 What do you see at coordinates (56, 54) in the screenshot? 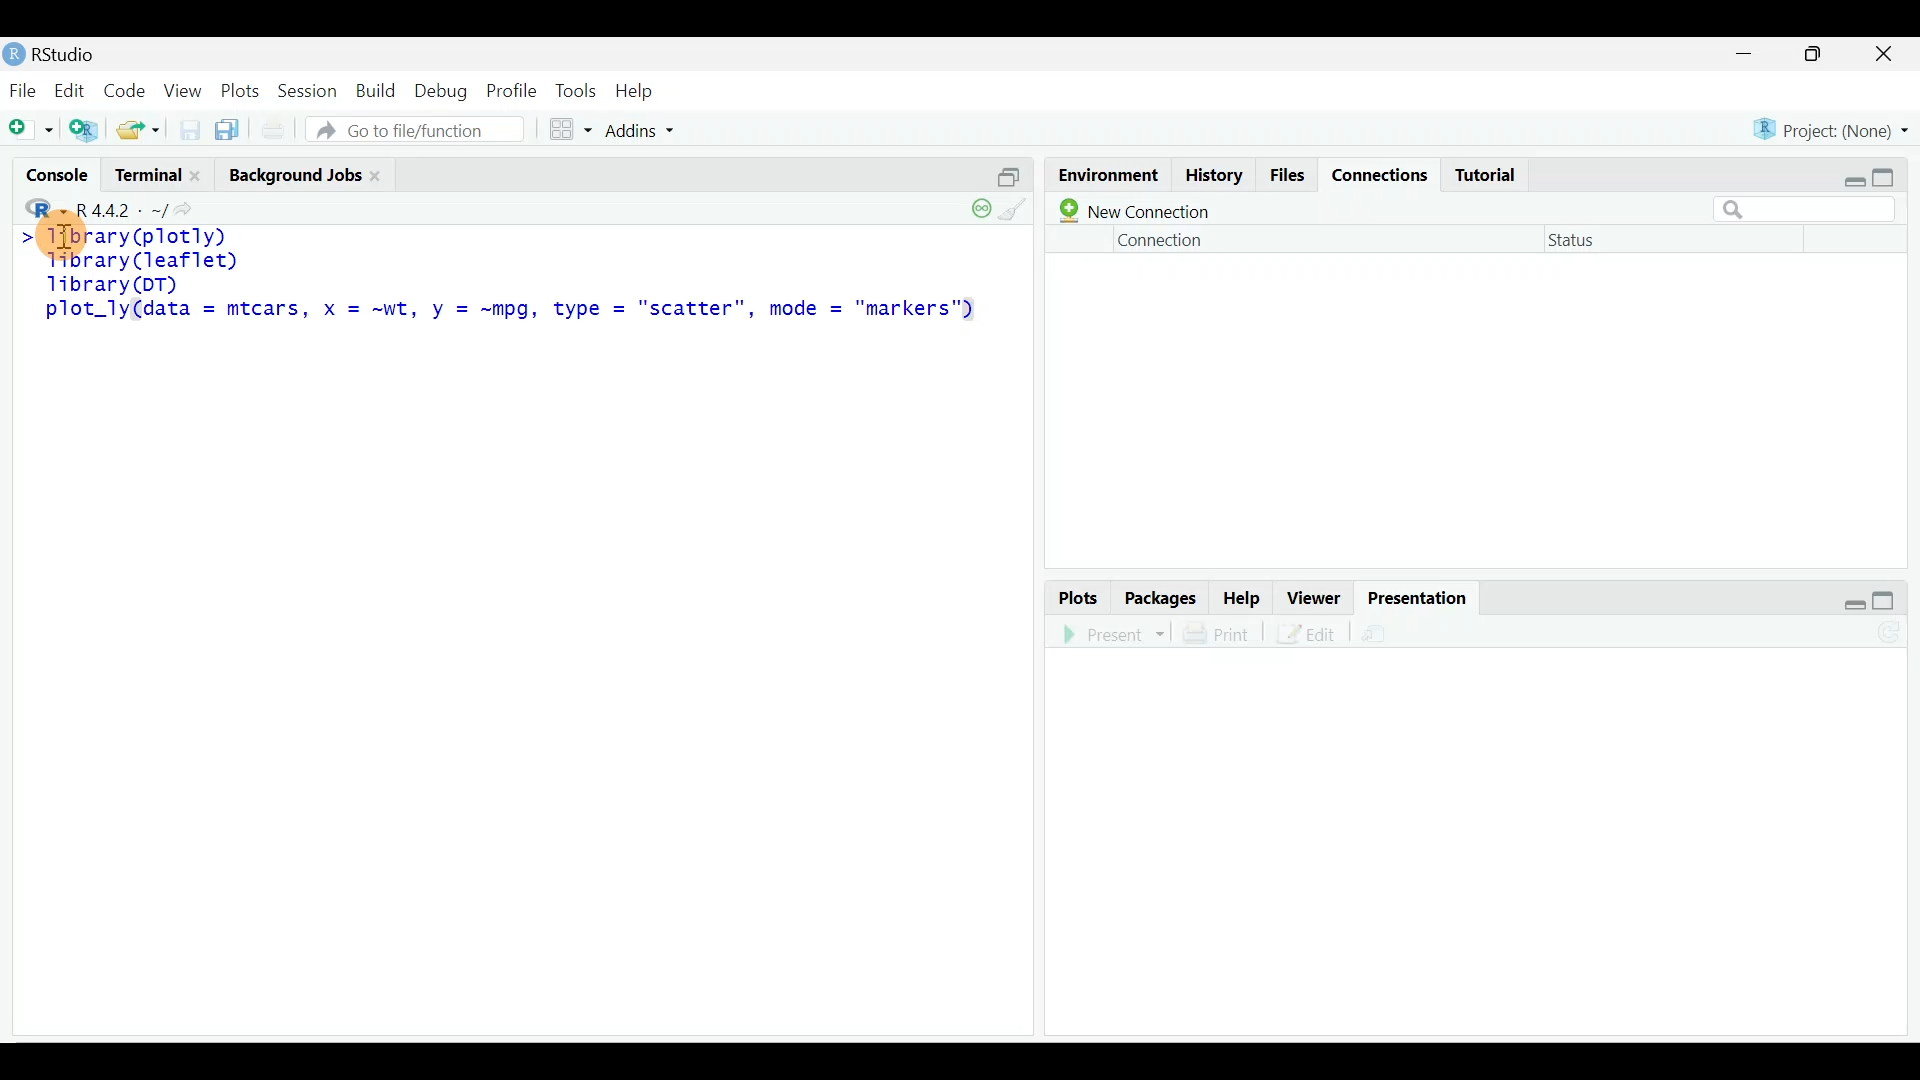
I see `RStudio` at bounding box center [56, 54].